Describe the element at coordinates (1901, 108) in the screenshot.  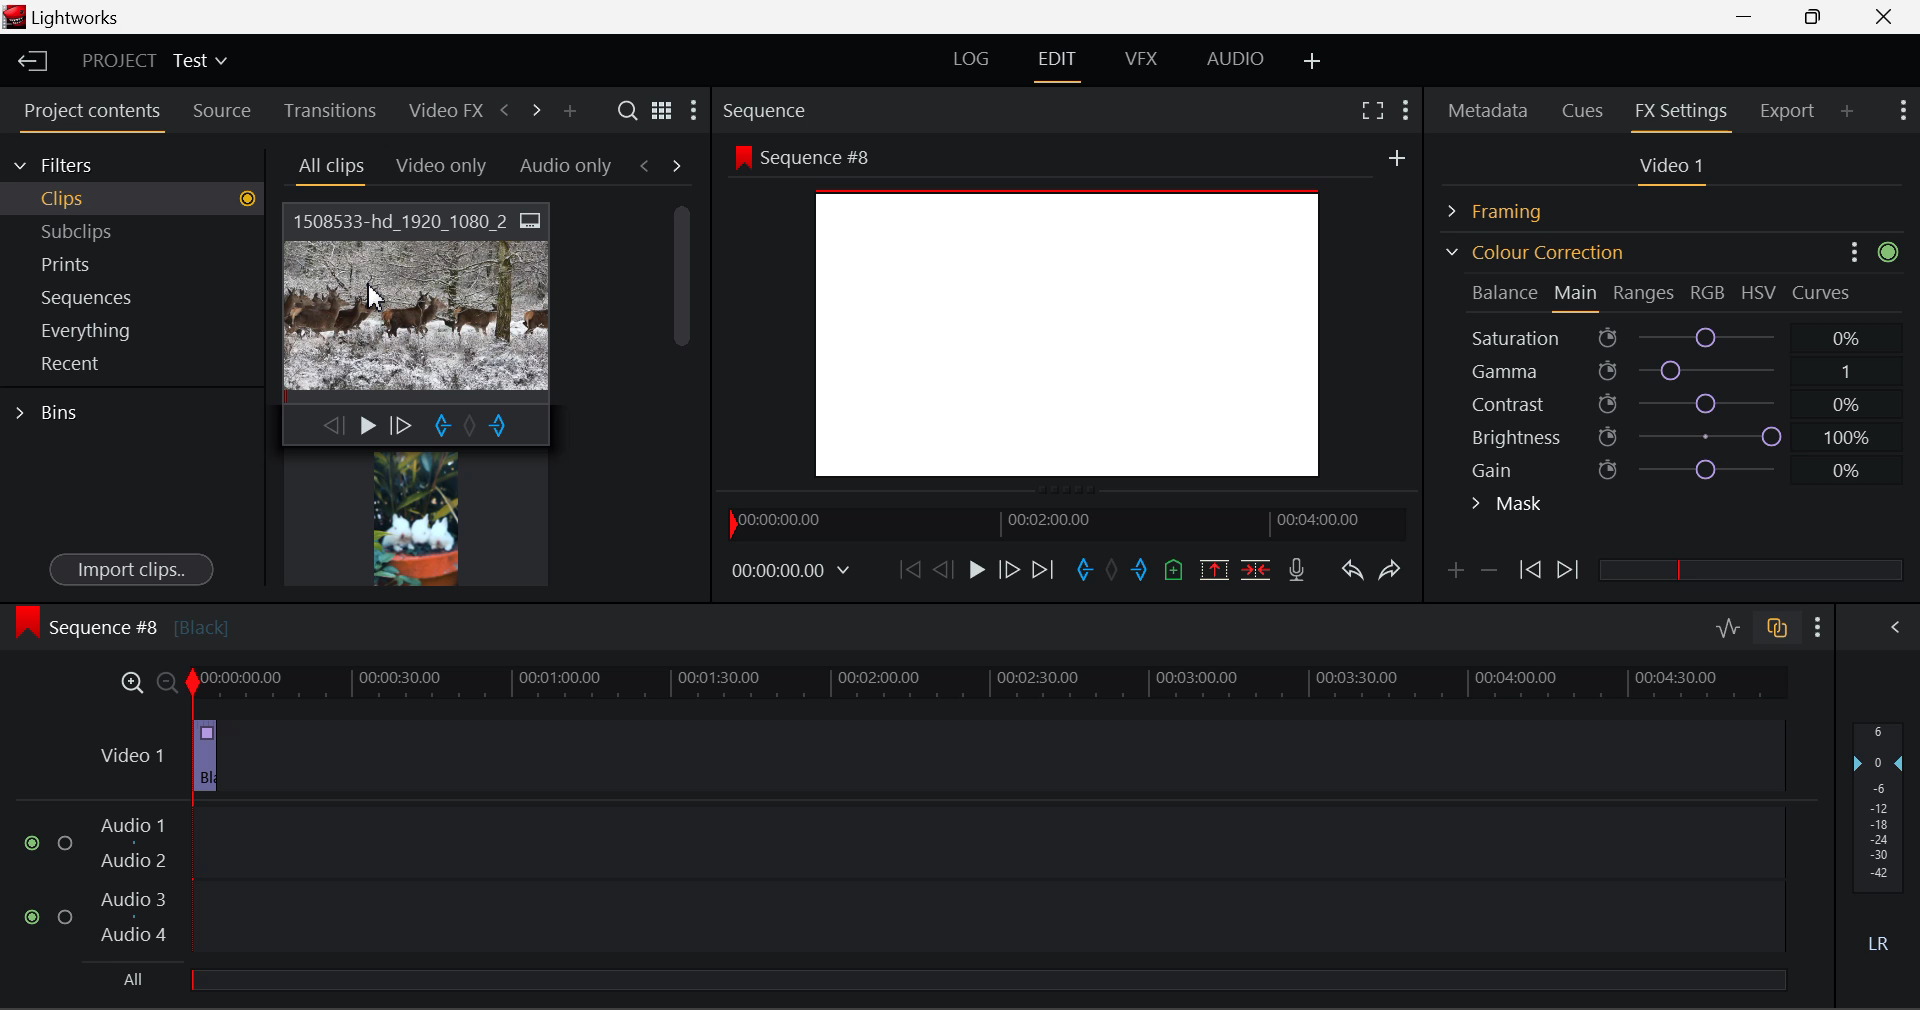
I see `Show Settings` at that location.